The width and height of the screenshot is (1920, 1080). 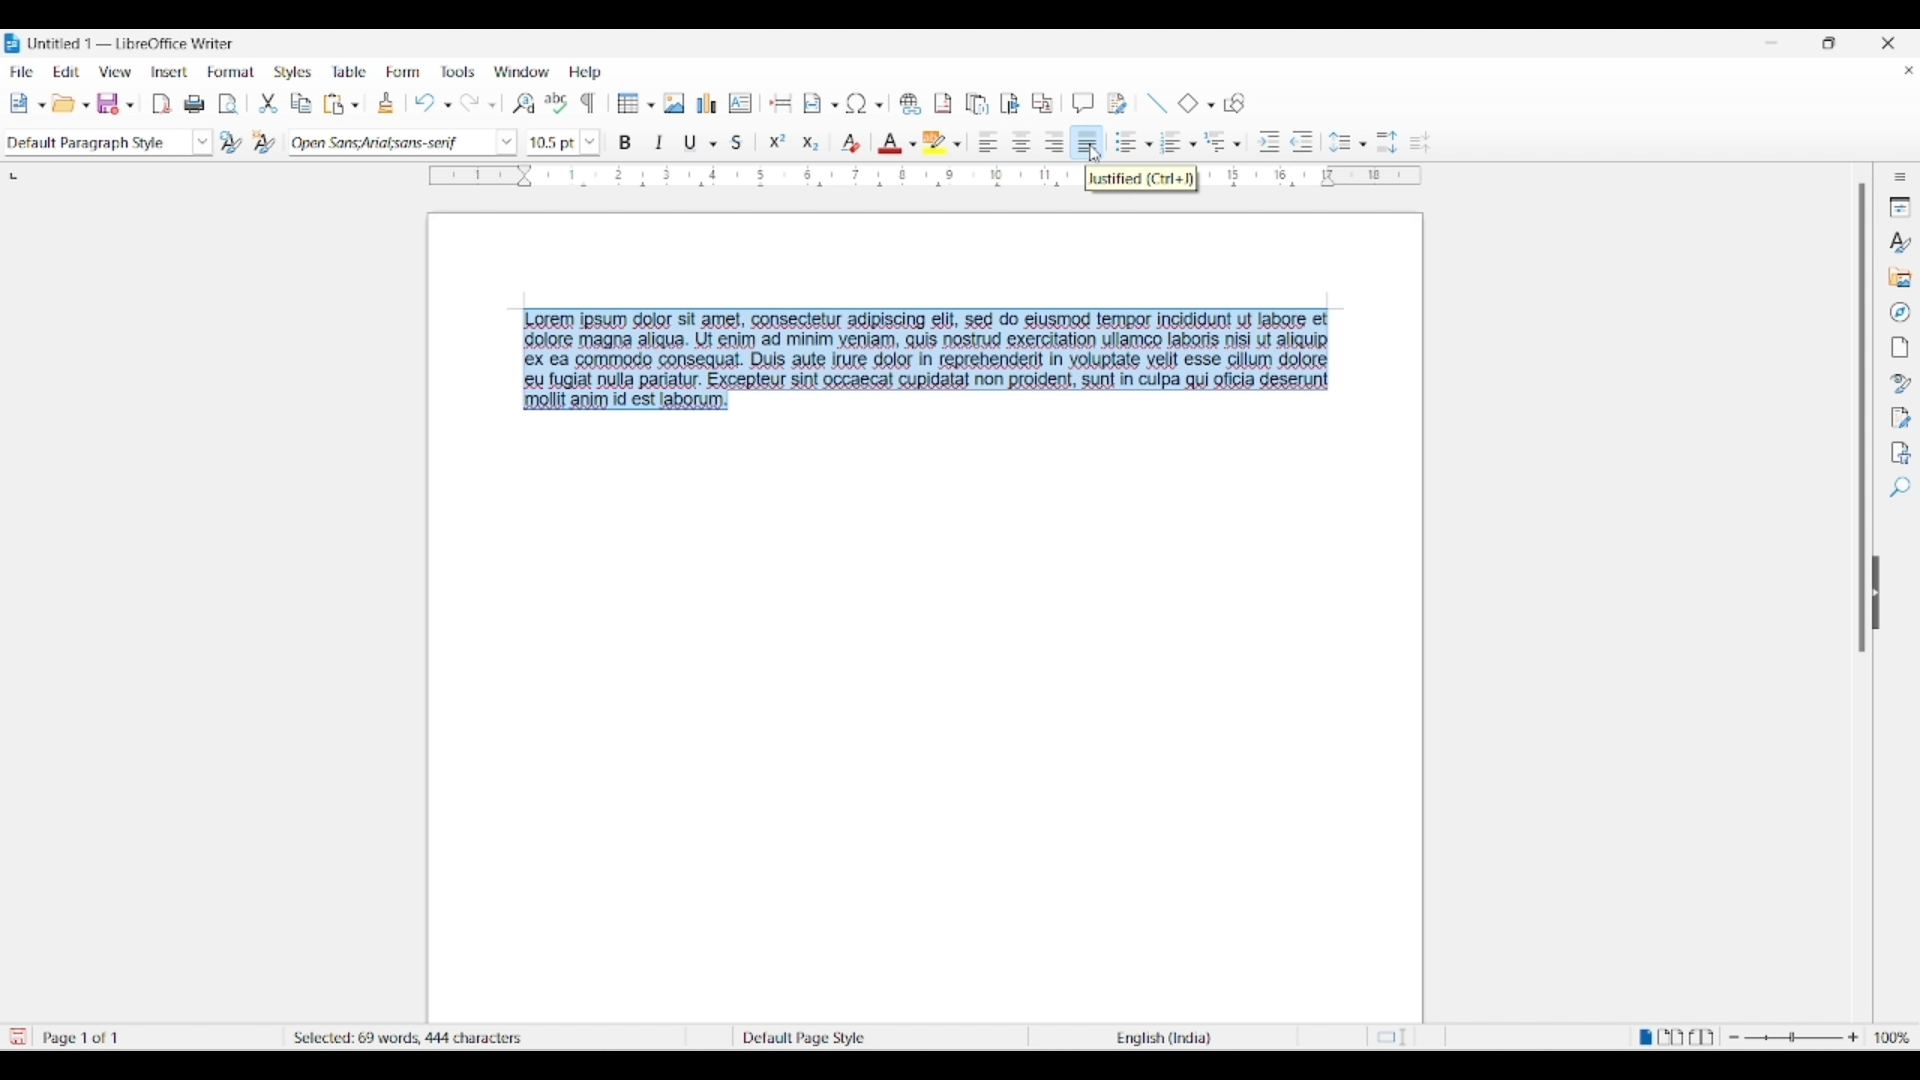 I want to click on Gallery, so click(x=1899, y=277).